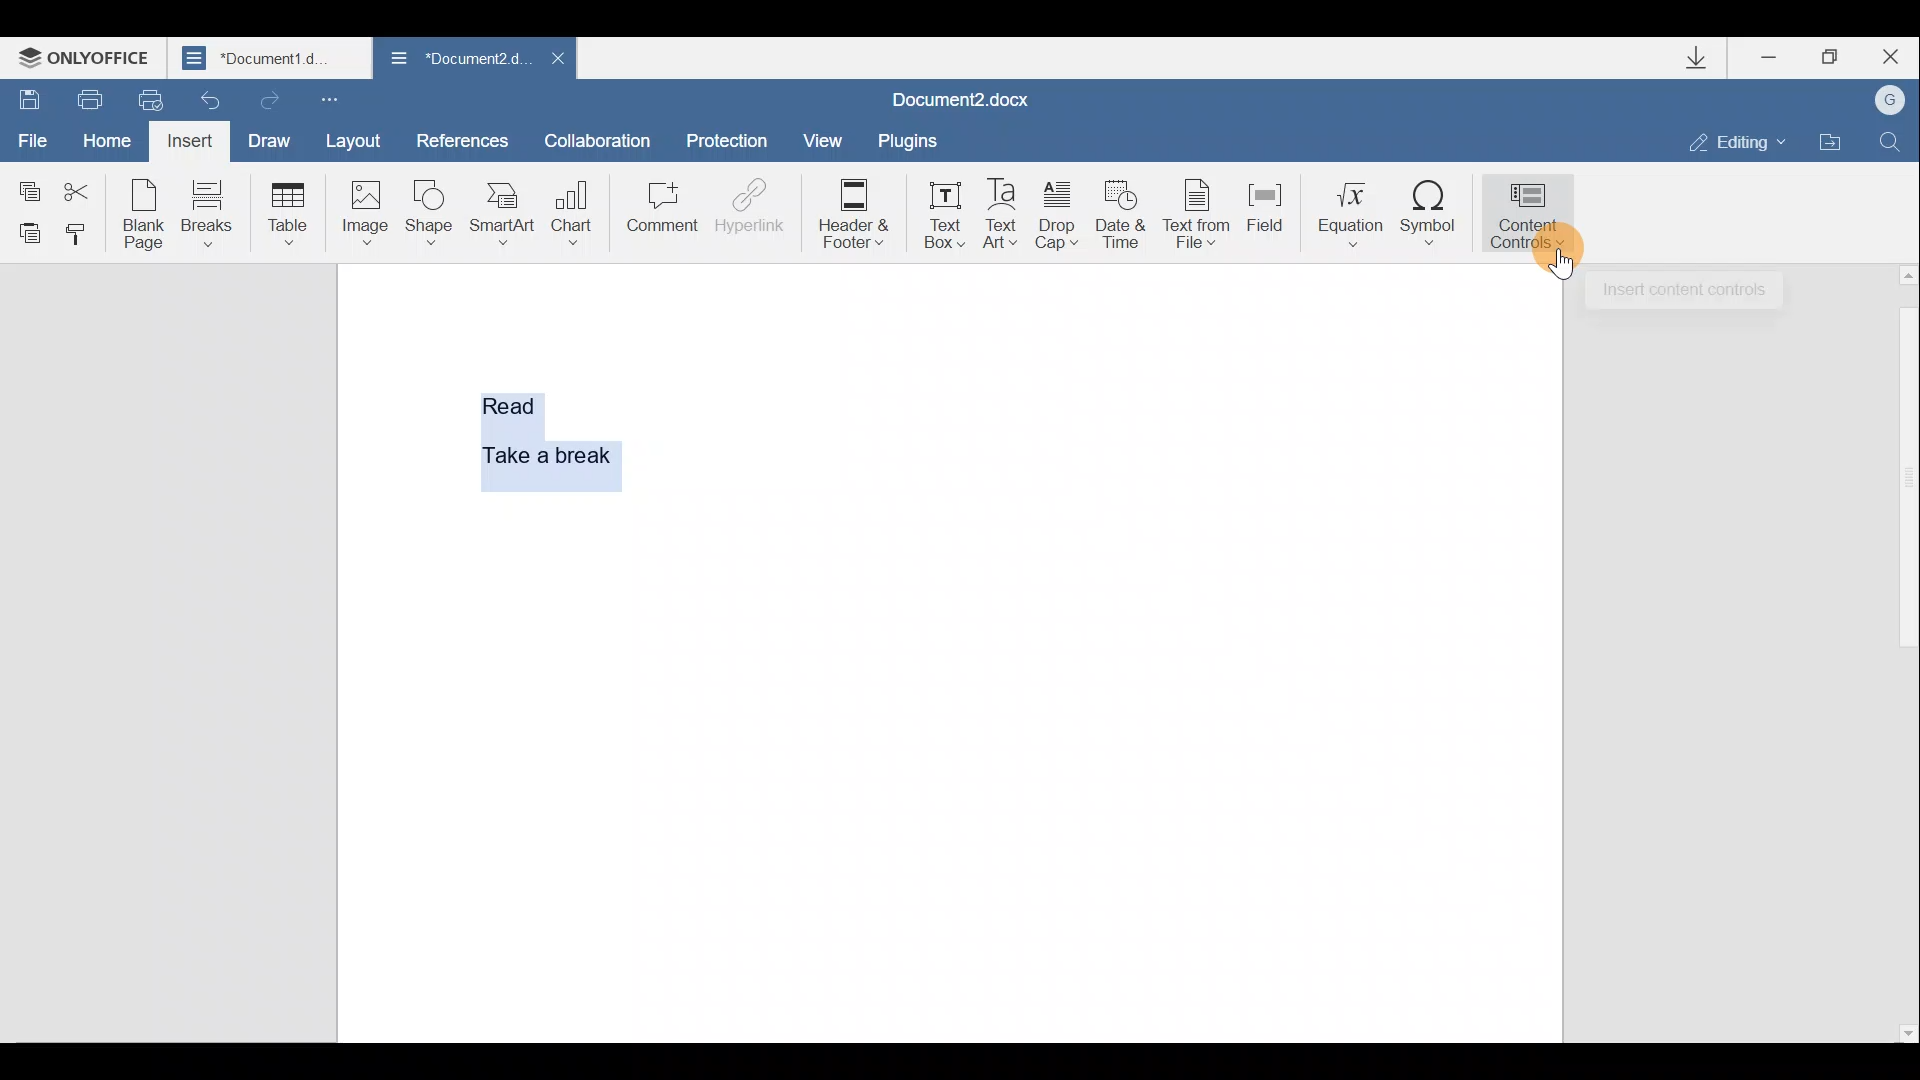  I want to click on Document2.docx, so click(961, 99).